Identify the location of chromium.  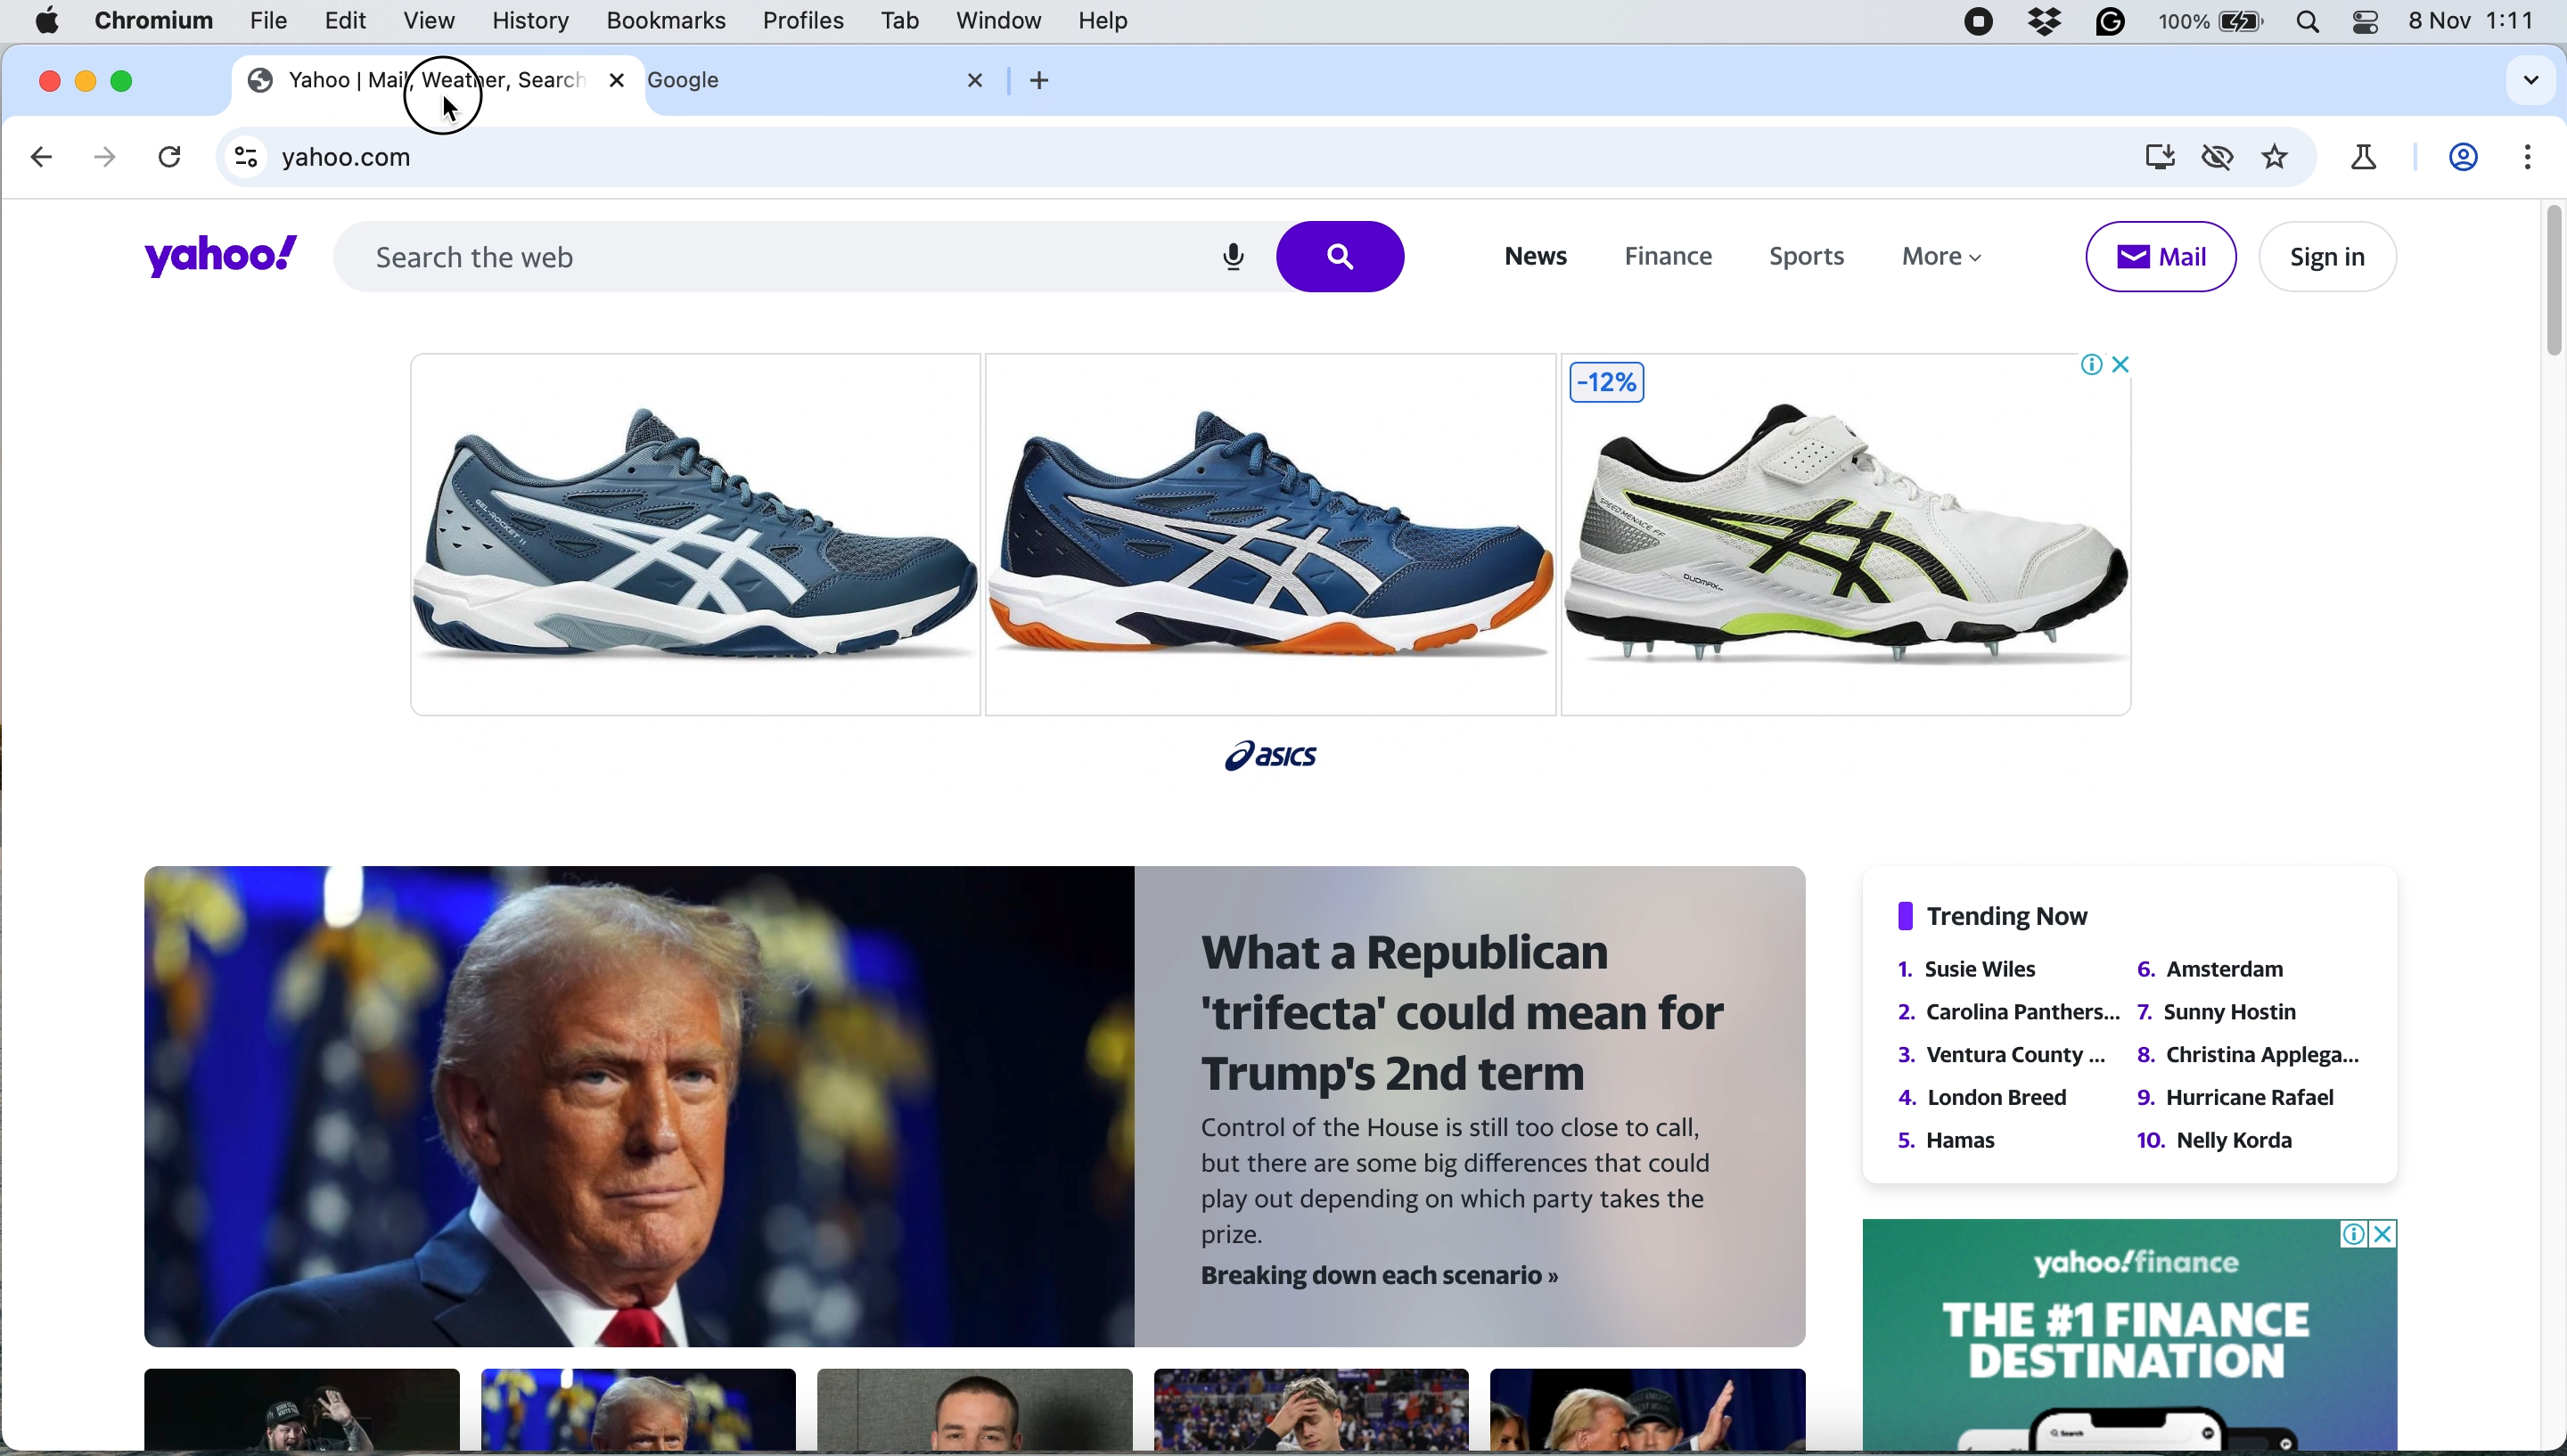
(155, 22).